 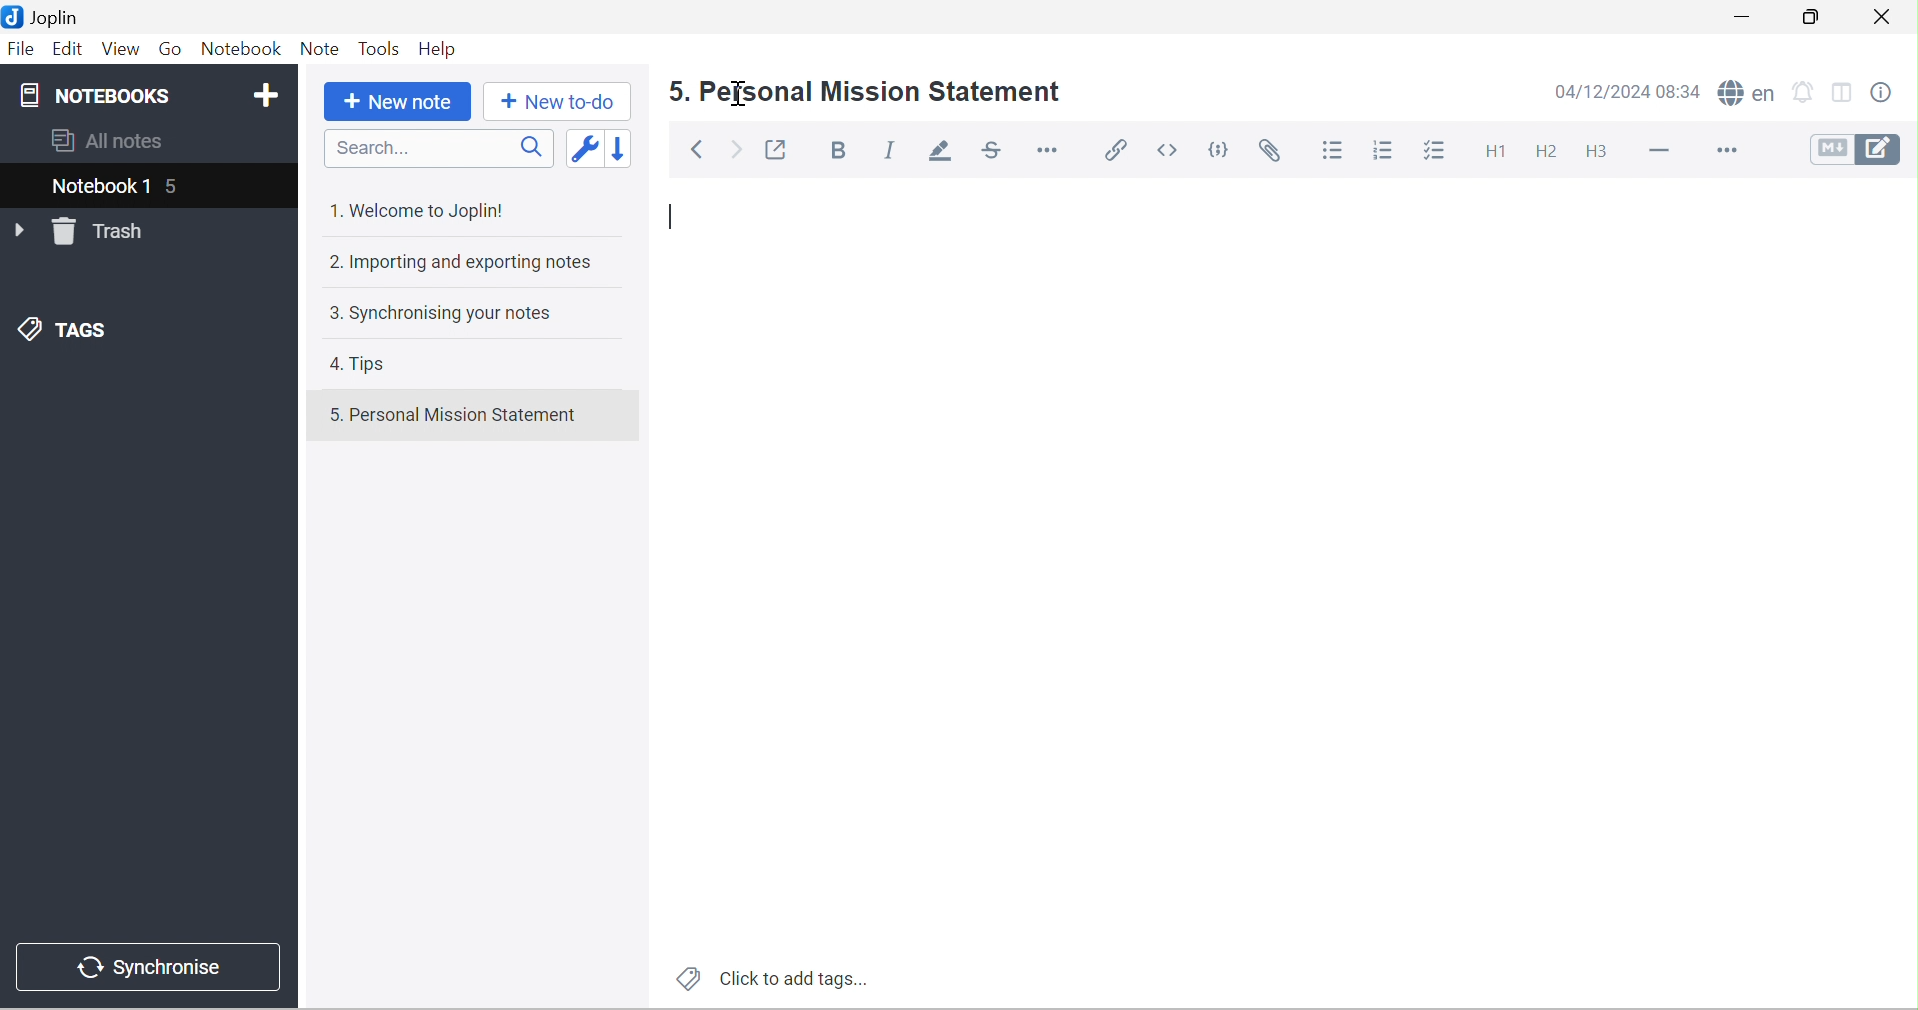 I want to click on Click to add tags, so click(x=771, y=979).